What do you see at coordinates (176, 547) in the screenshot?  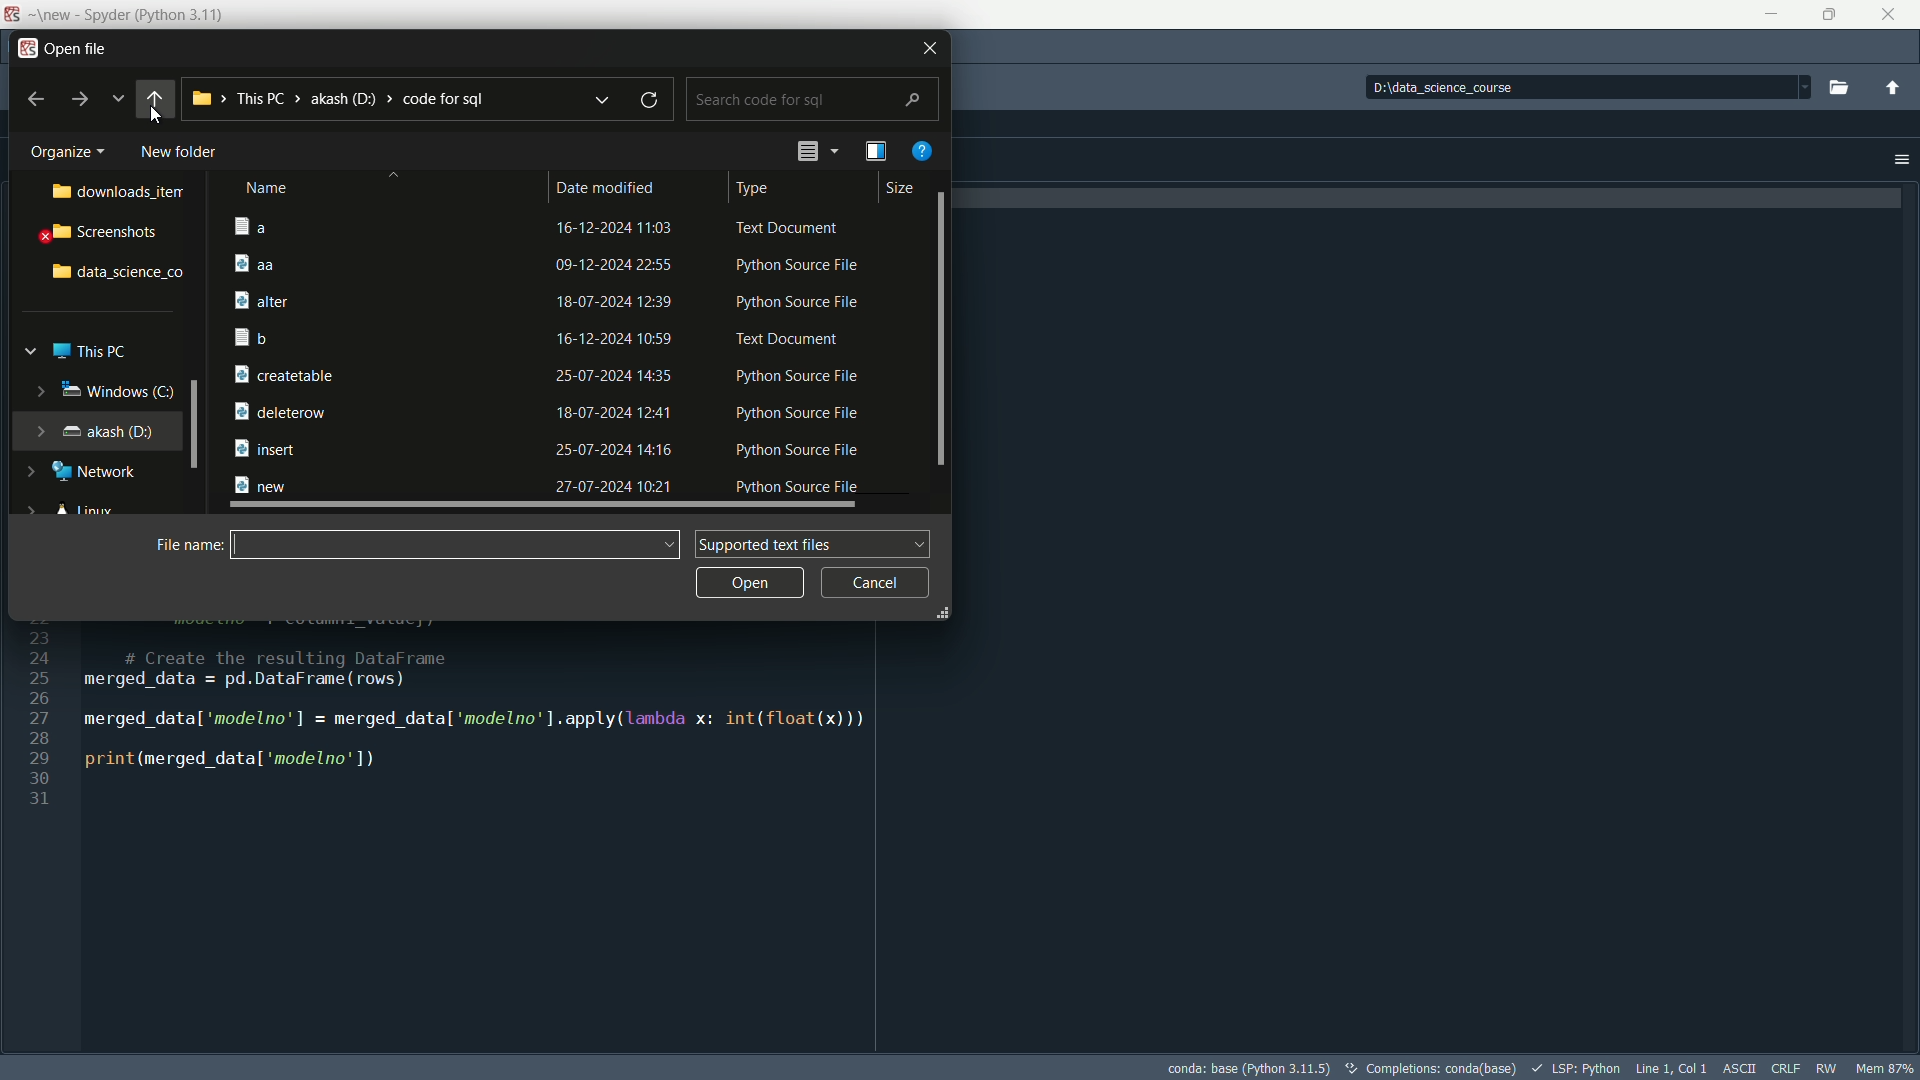 I see `file name` at bounding box center [176, 547].